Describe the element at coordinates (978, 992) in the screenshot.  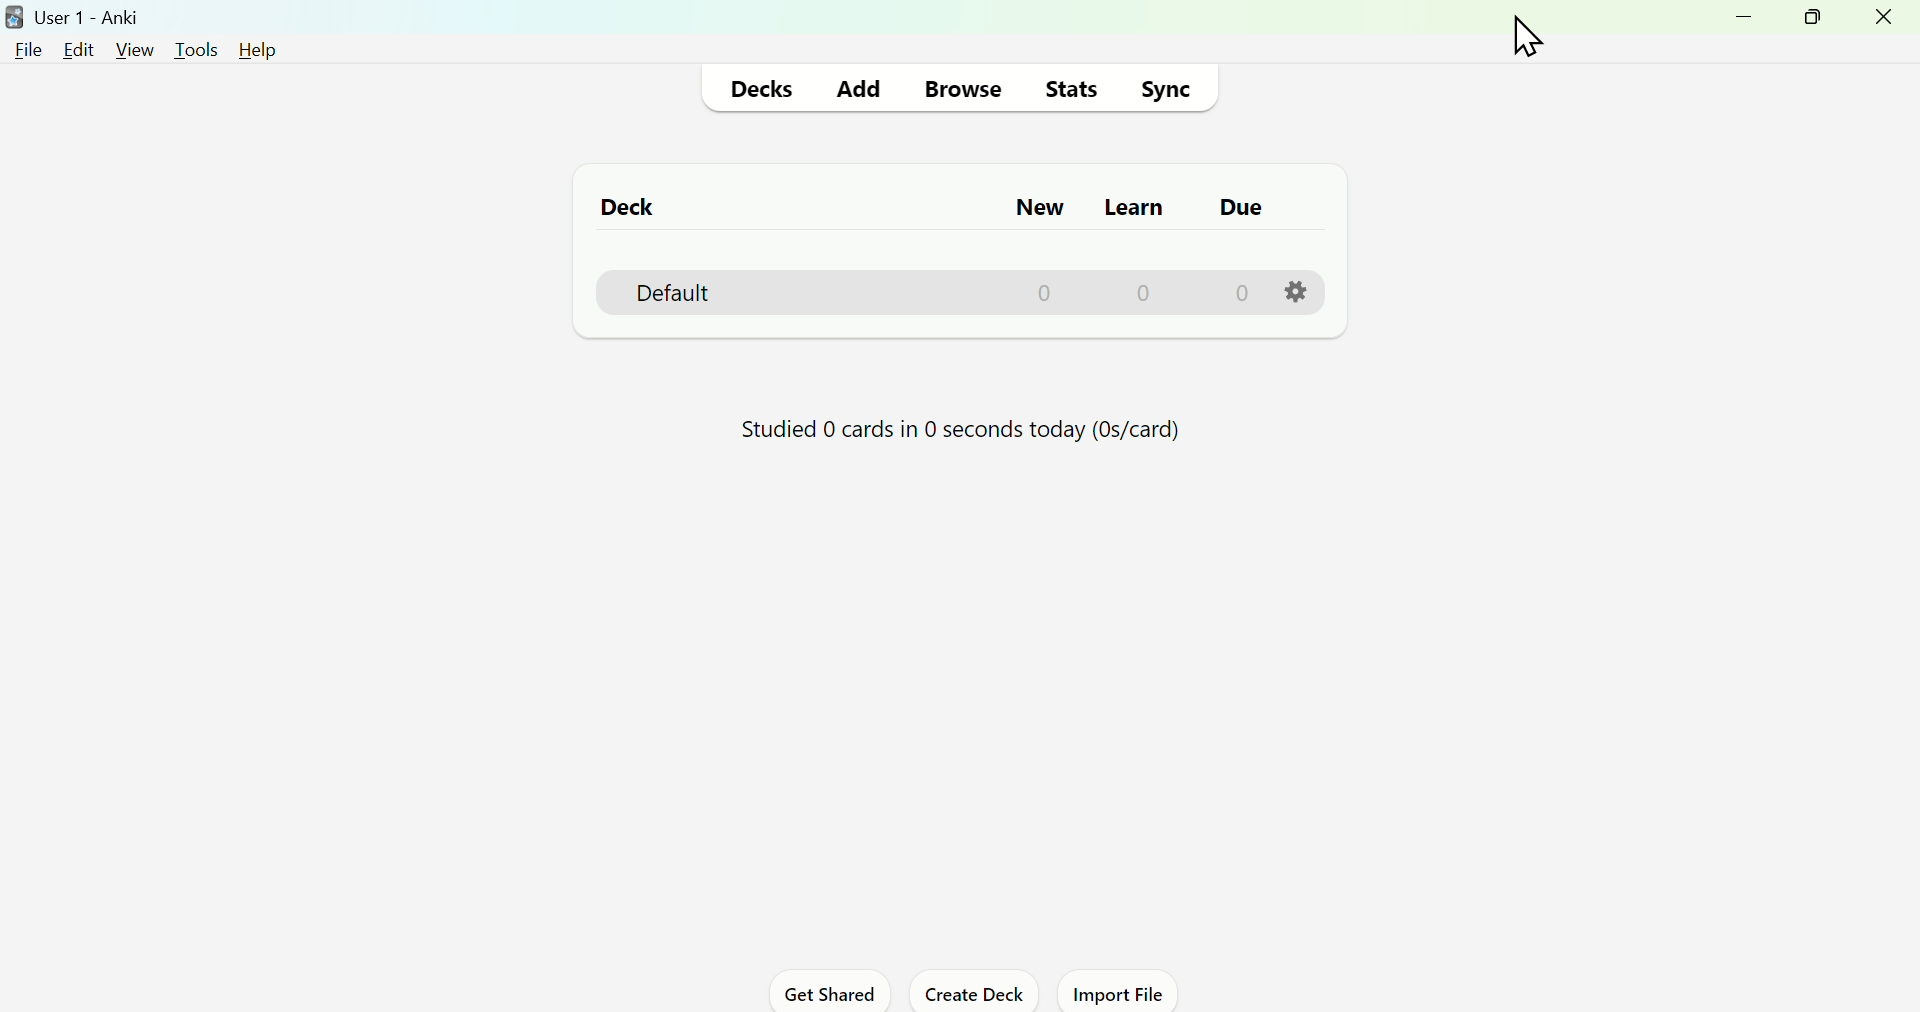
I see `Create` at that location.